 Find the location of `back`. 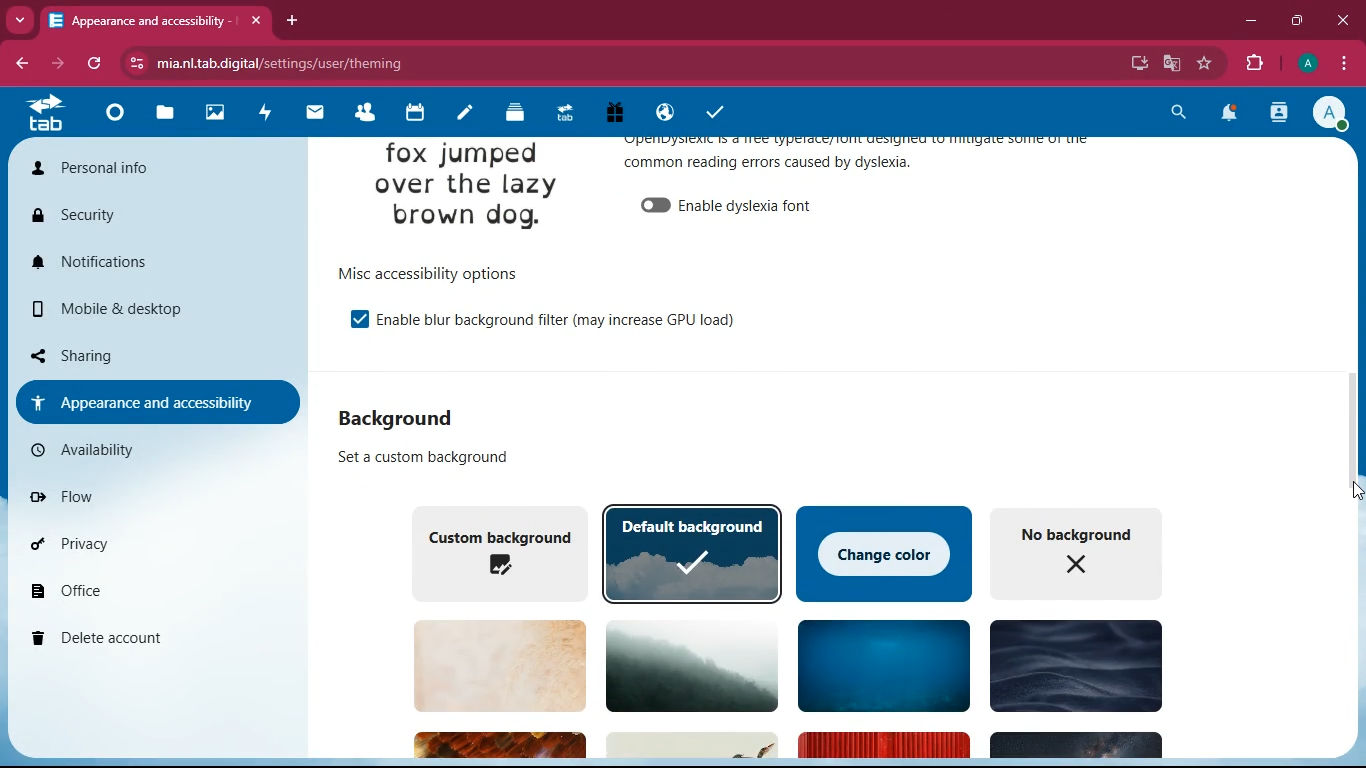

back is located at coordinates (17, 65).